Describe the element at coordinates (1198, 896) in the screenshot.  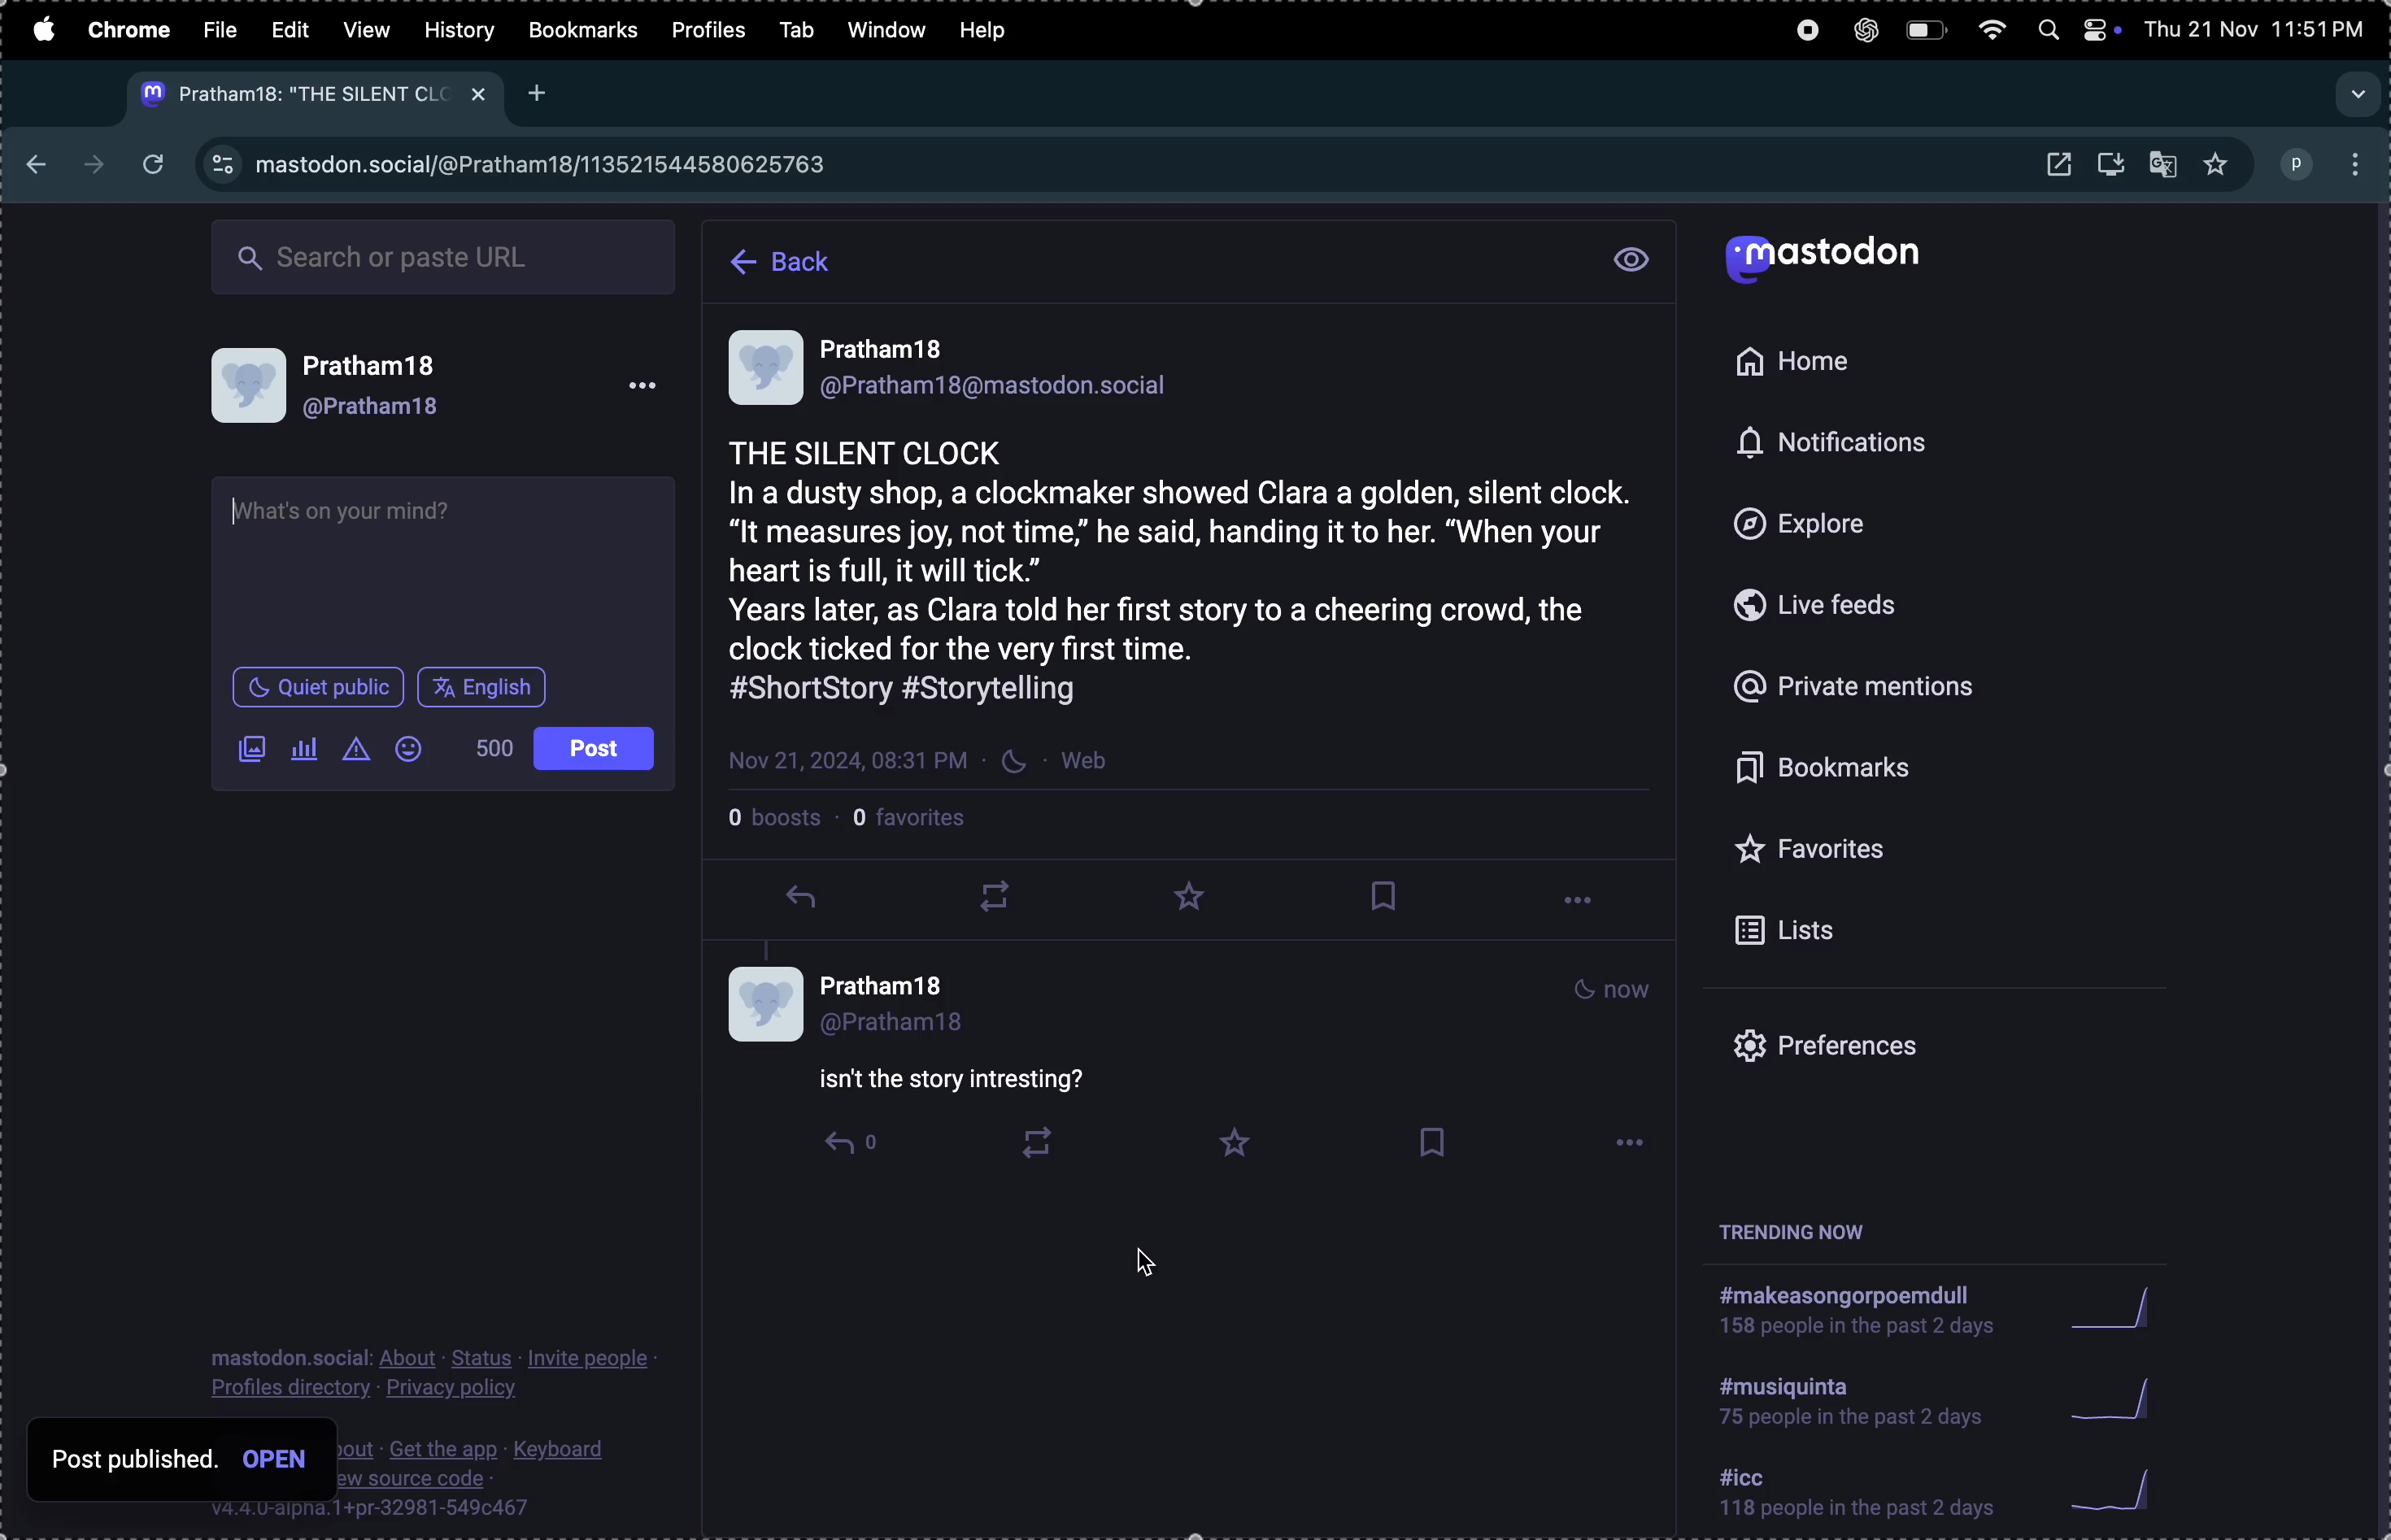
I see `favourites` at that location.